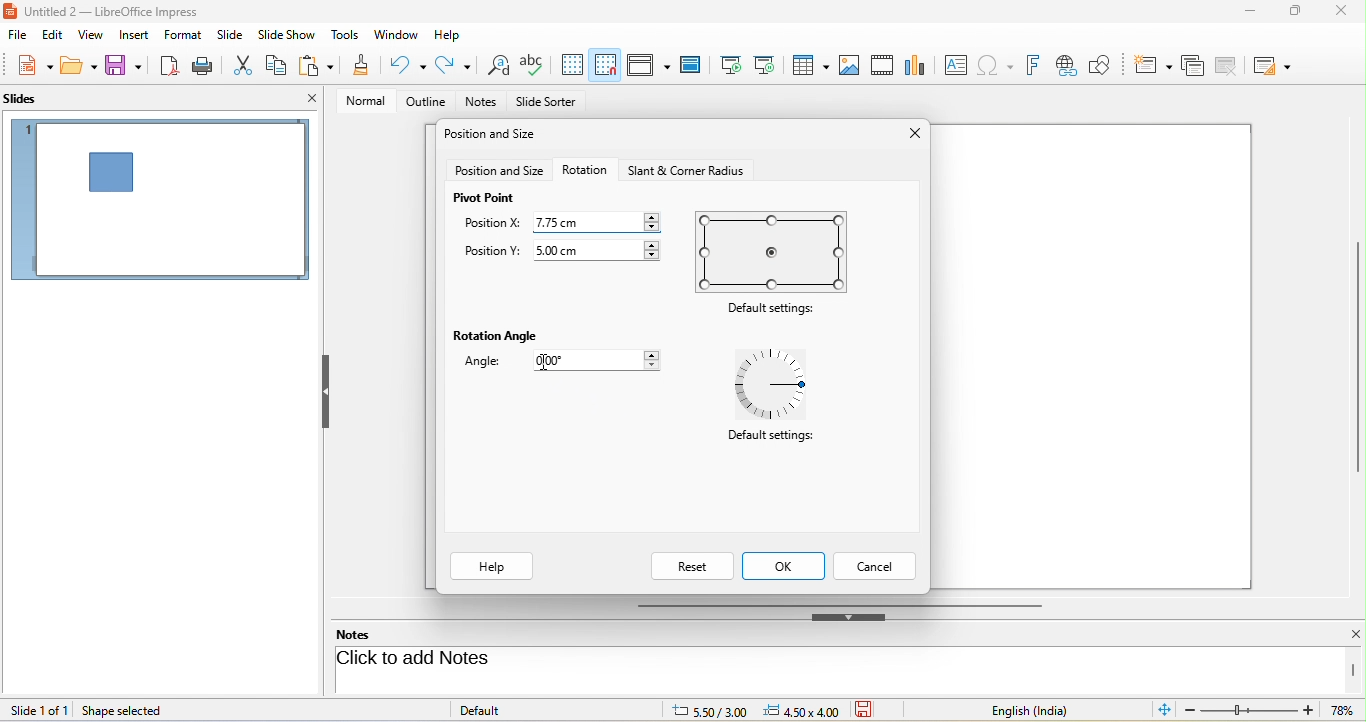  What do you see at coordinates (599, 221) in the screenshot?
I see `7.75 cm` at bounding box center [599, 221].